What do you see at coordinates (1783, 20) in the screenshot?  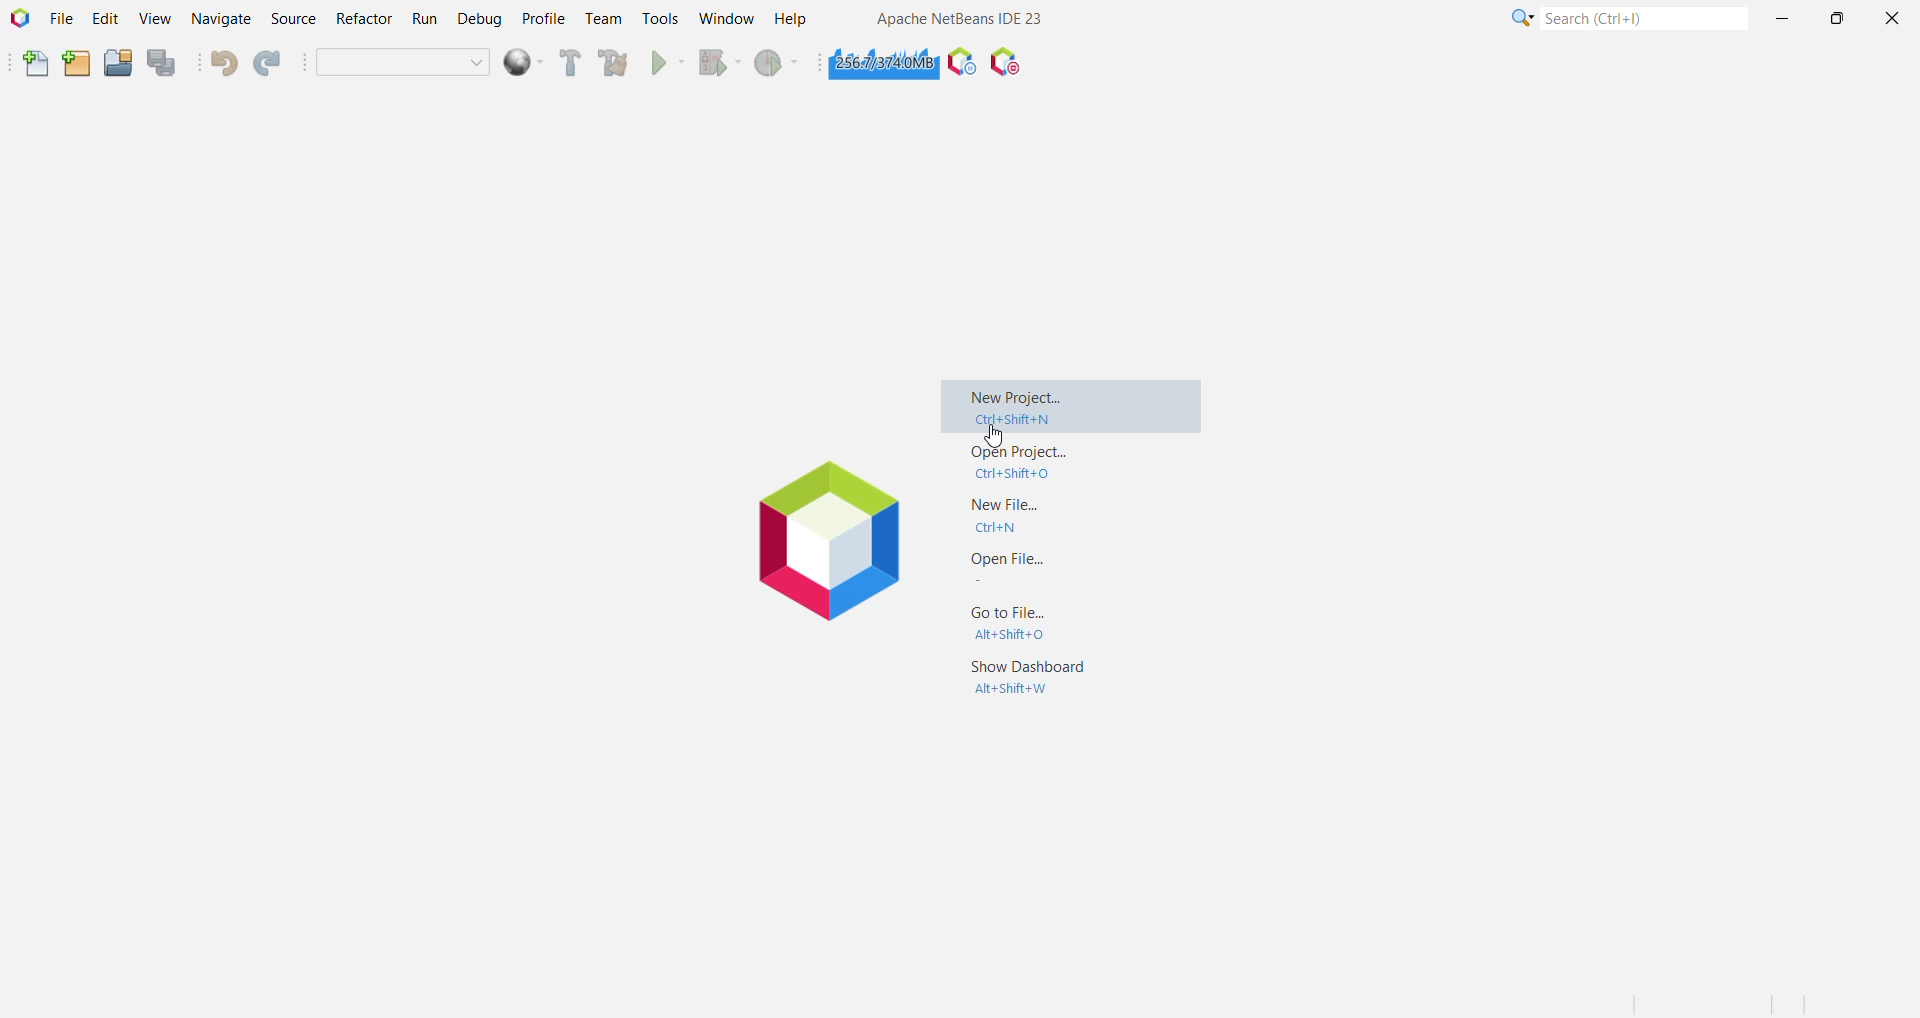 I see `Minimize` at bounding box center [1783, 20].